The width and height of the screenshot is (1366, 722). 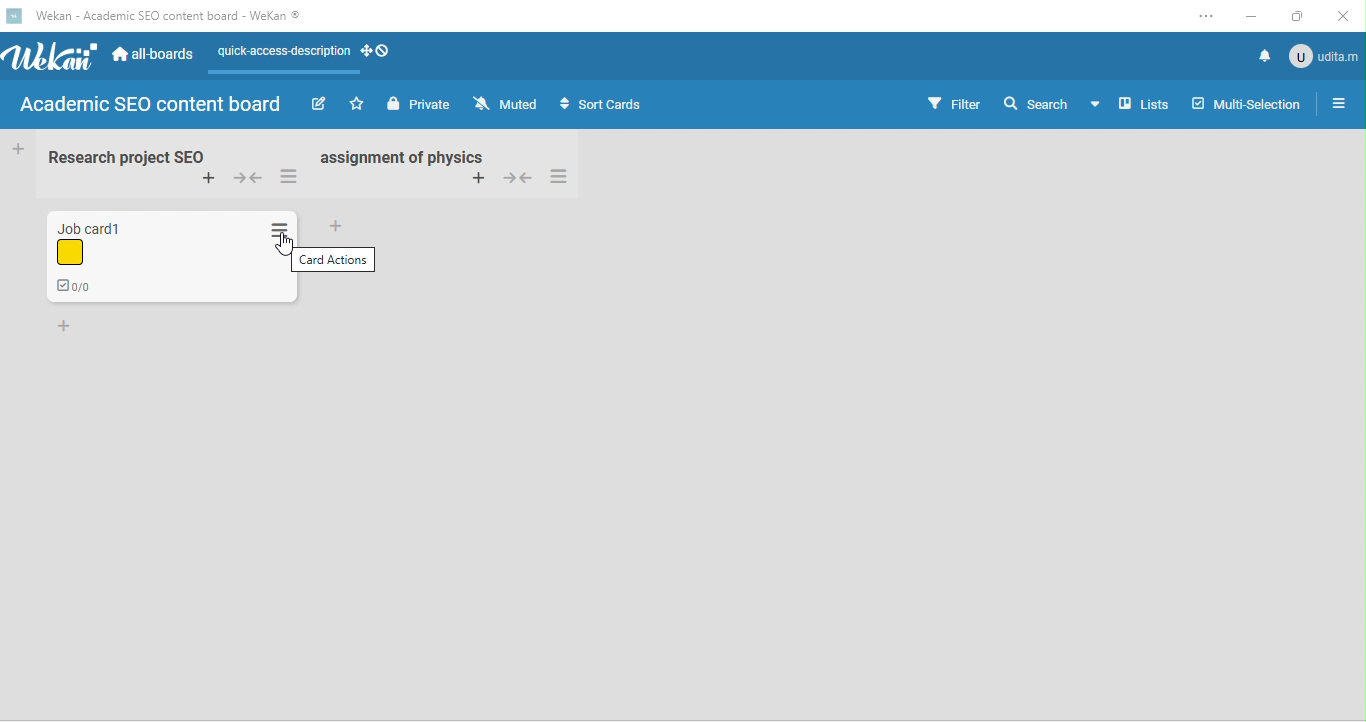 I want to click on all boards, so click(x=161, y=55).